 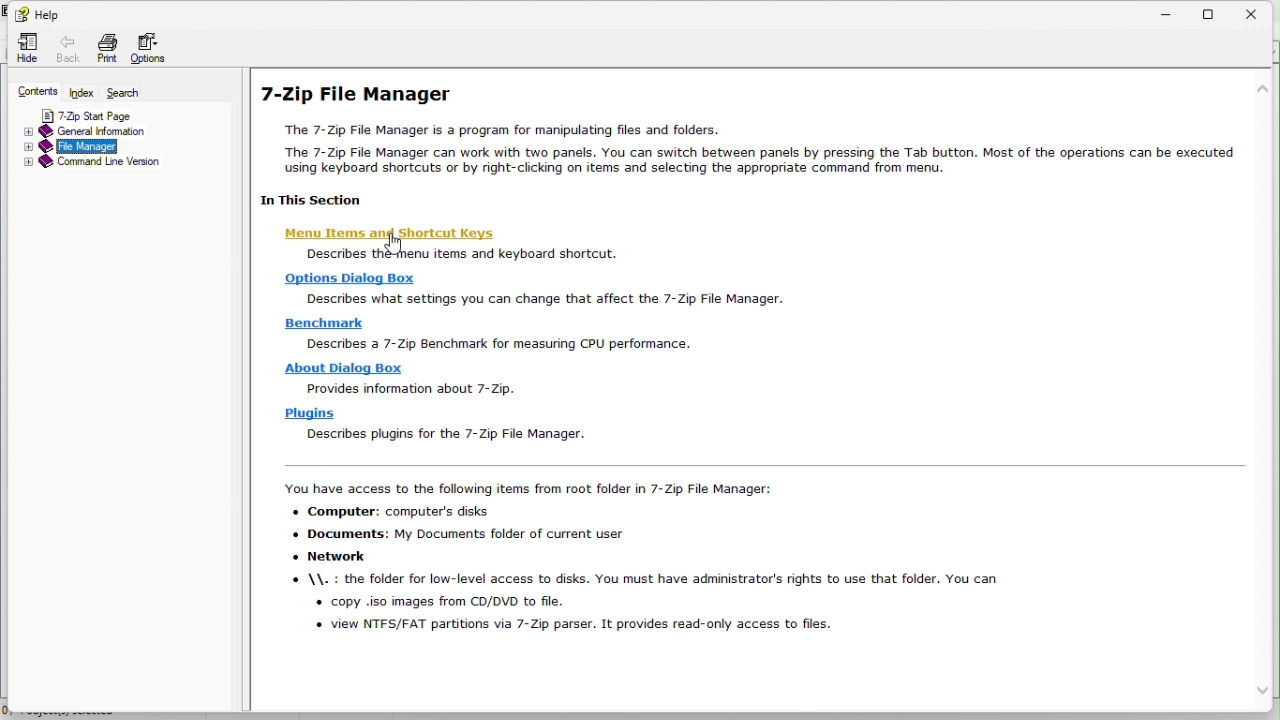 I want to click on hide, so click(x=22, y=47).